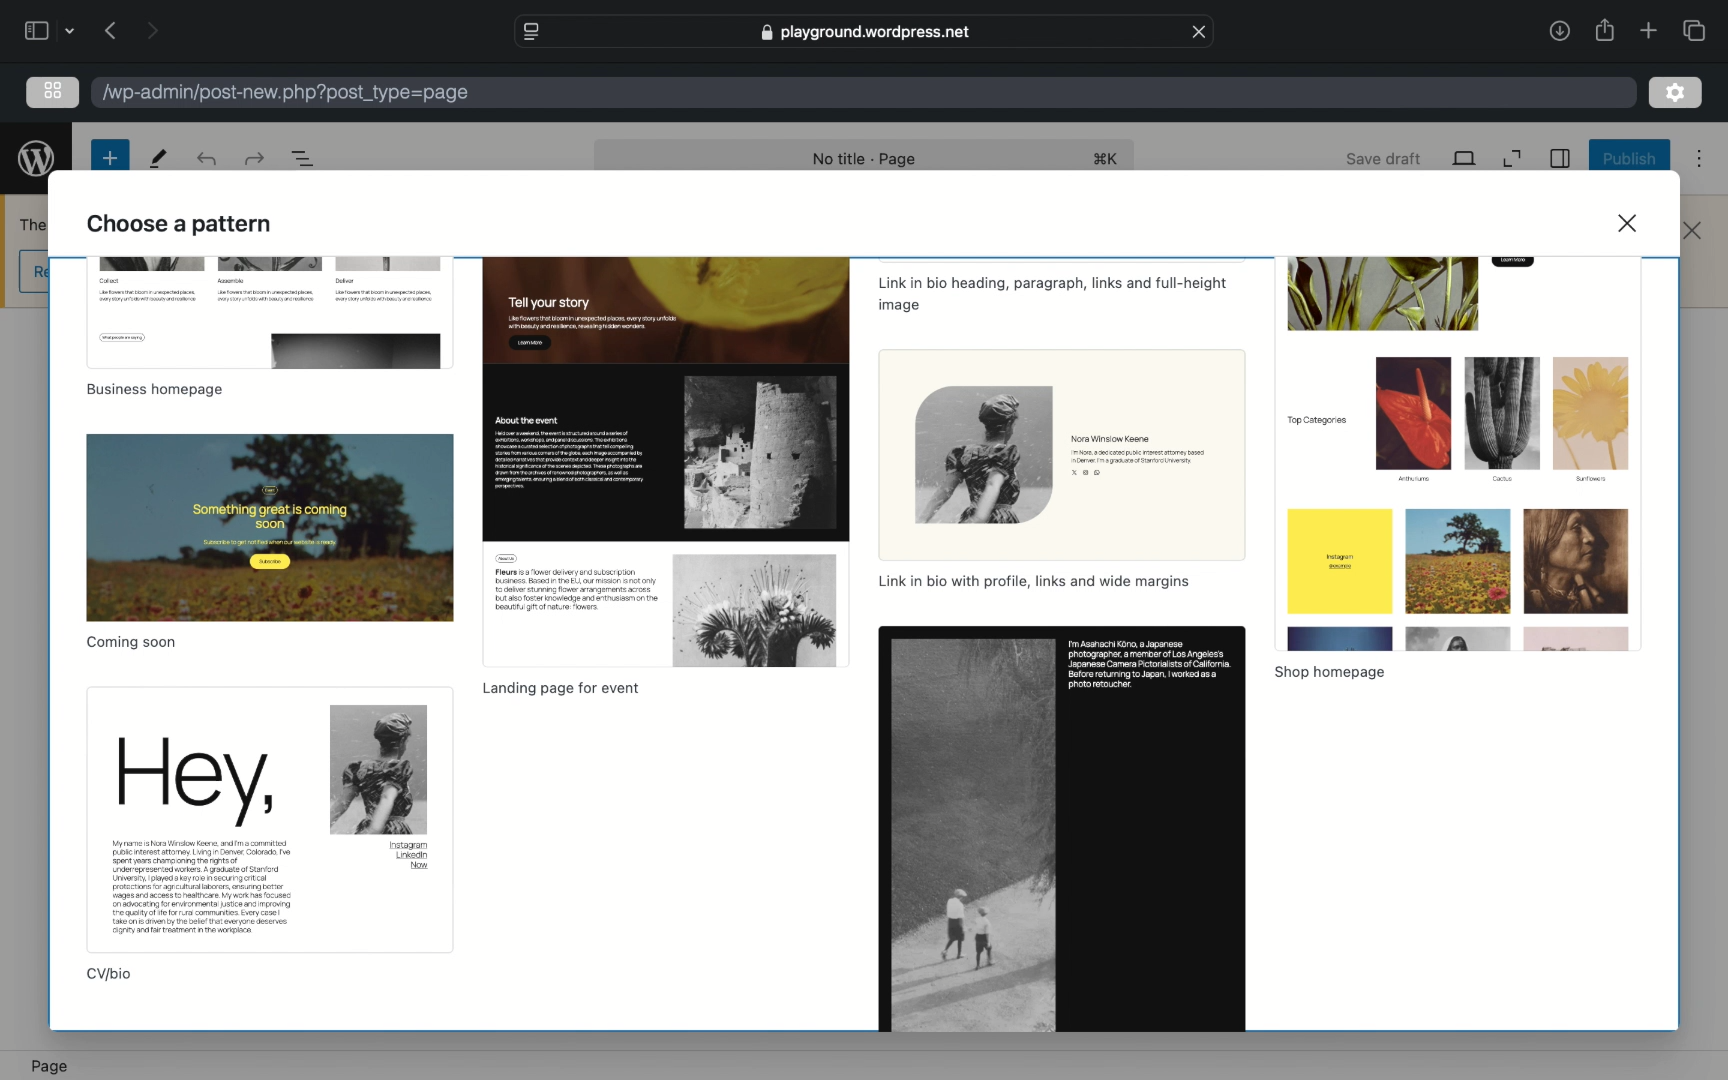 This screenshot has width=1728, height=1080. What do you see at coordinates (154, 391) in the screenshot?
I see `business homepage` at bounding box center [154, 391].